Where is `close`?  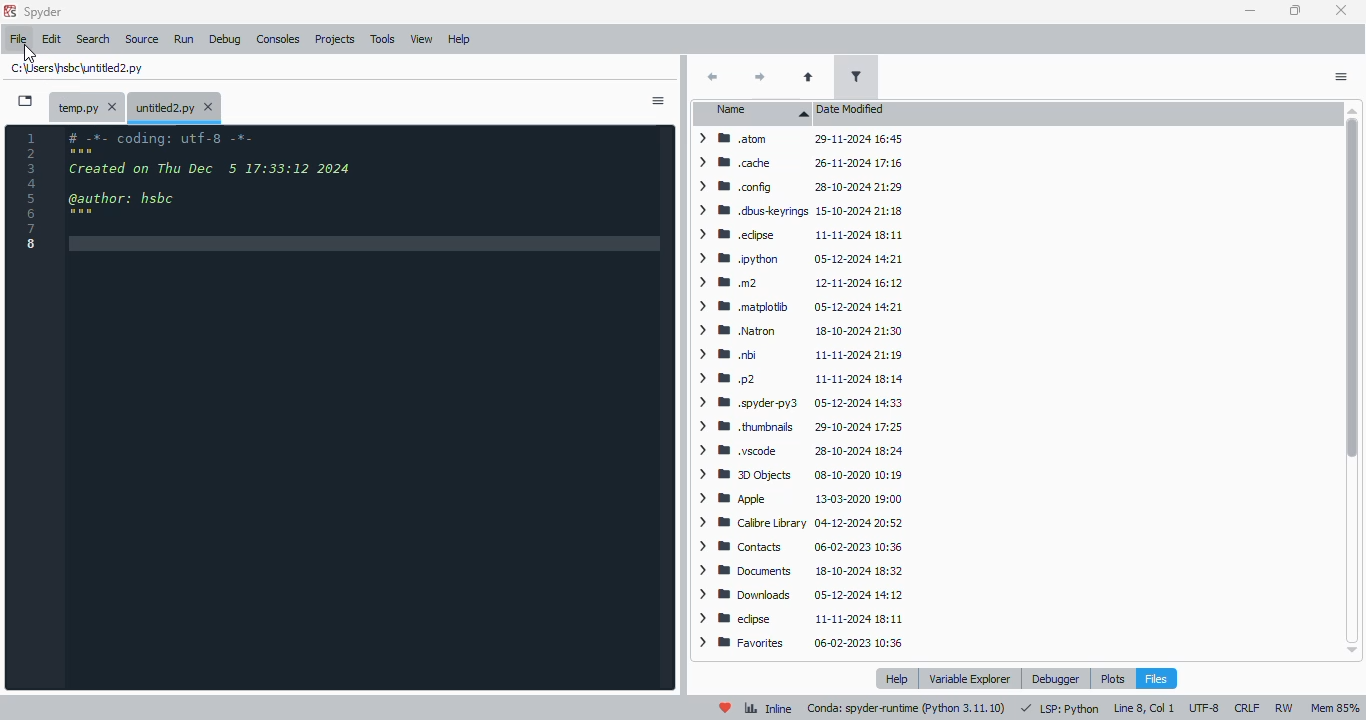 close is located at coordinates (113, 107).